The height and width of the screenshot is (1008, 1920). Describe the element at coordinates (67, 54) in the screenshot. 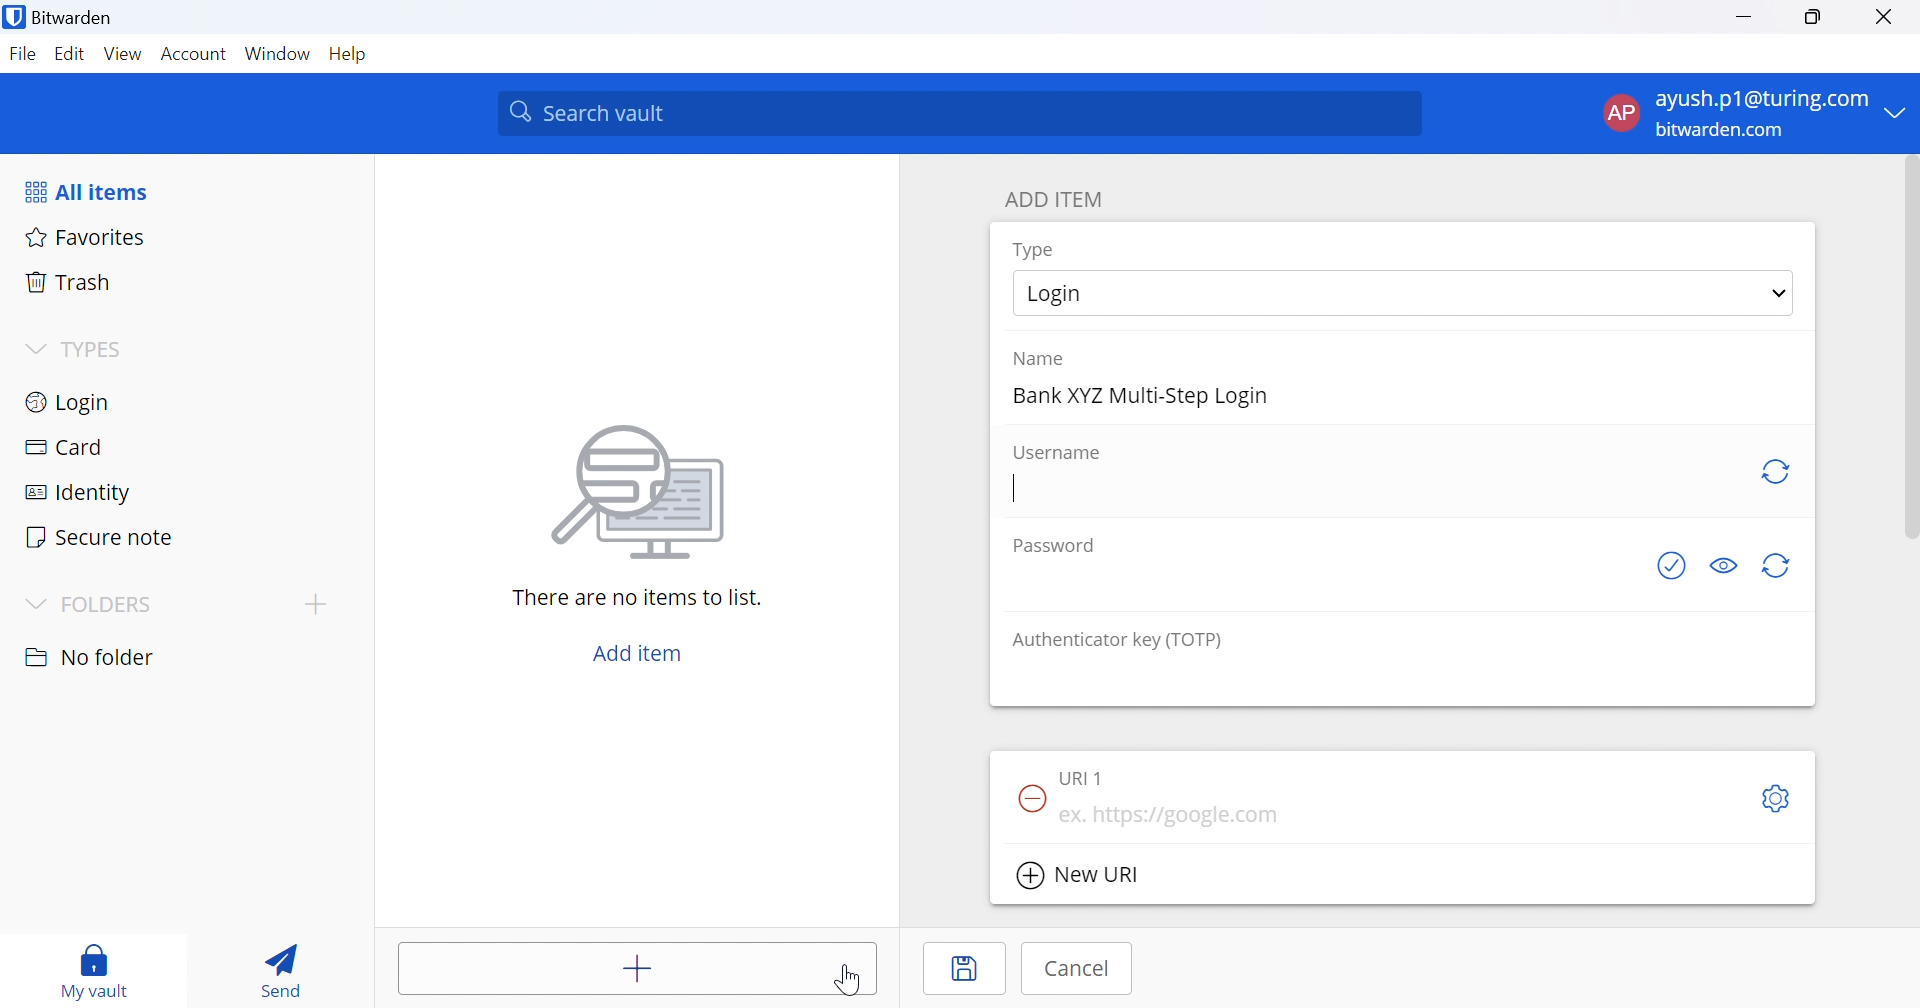

I see `Edit` at that location.